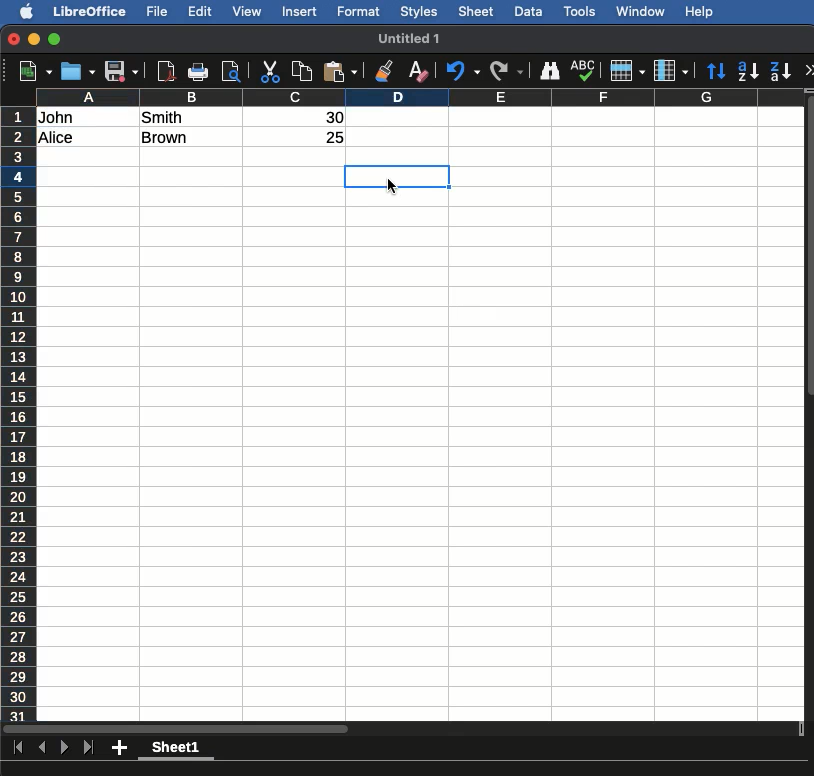  What do you see at coordinates (181, 750) in the screenshot?
I see `Sheet` at bounding box center [181, 750].